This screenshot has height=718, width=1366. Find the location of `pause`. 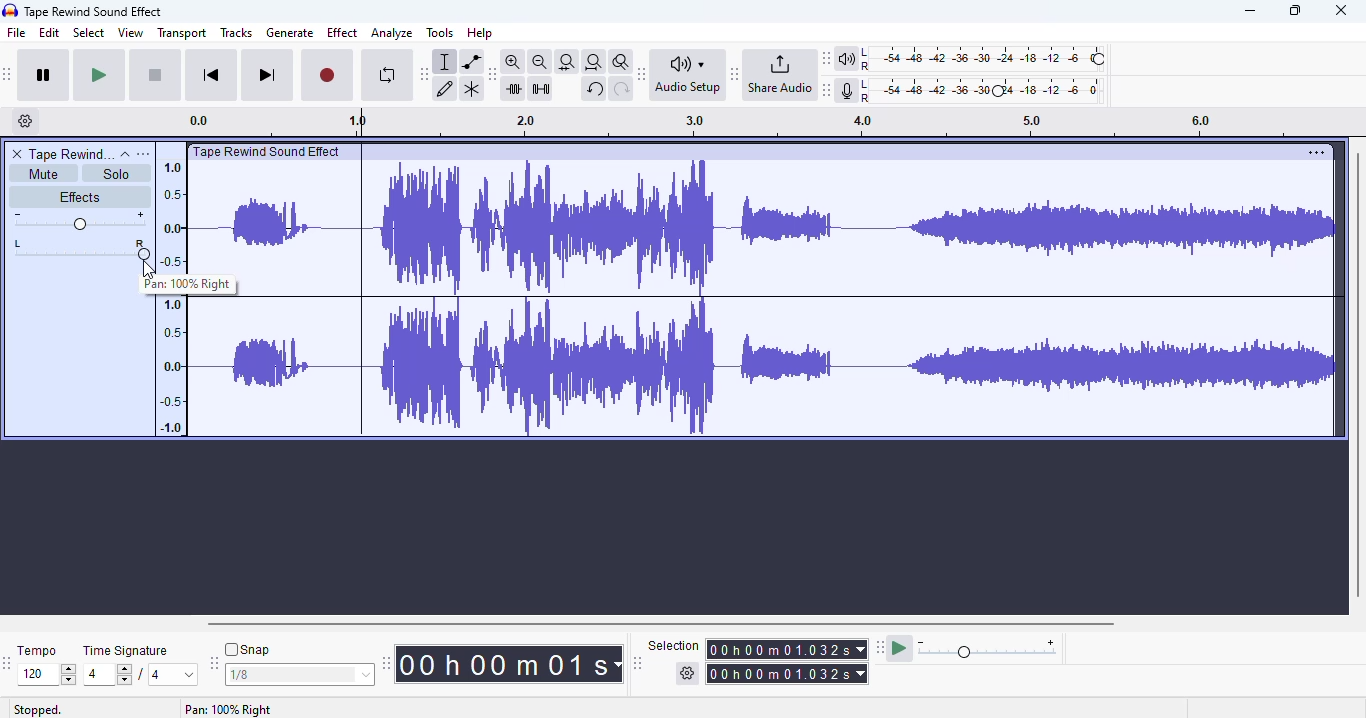

pause is located at coordinates (44, 75).